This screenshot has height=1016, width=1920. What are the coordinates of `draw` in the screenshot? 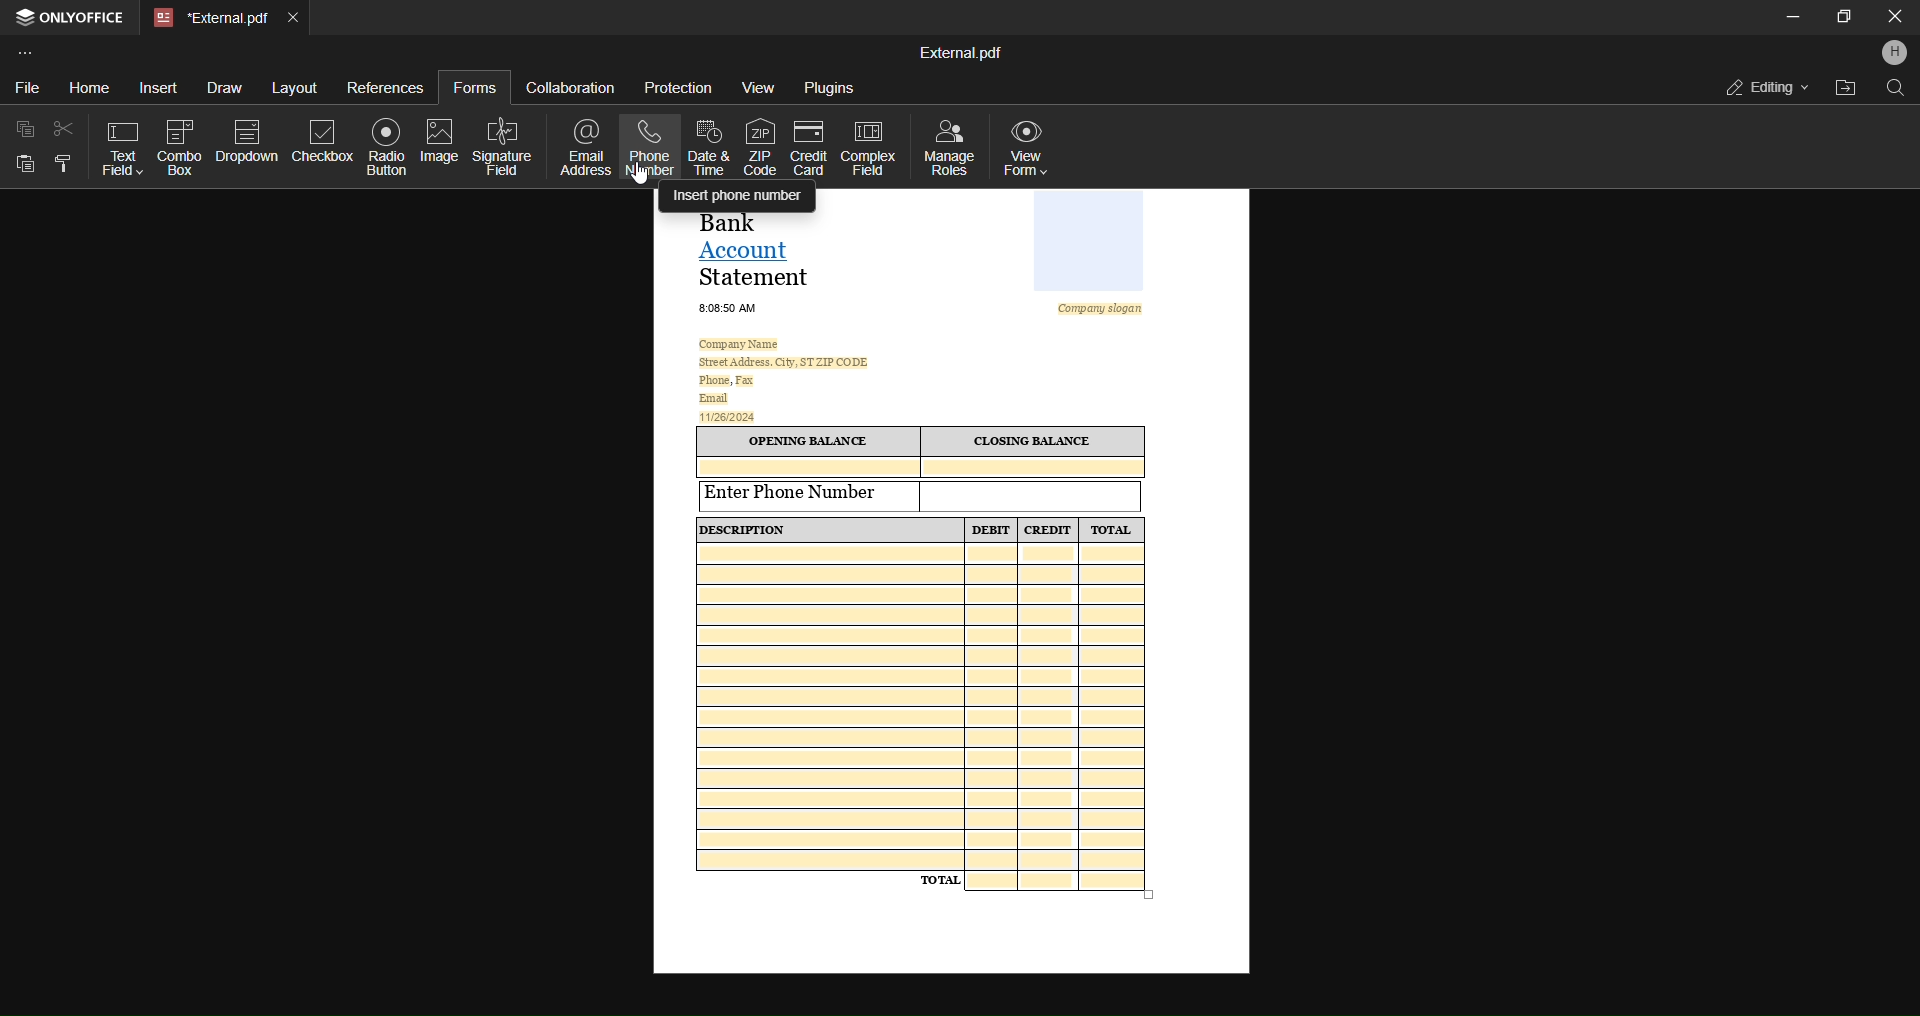 It's located at (223, 86).